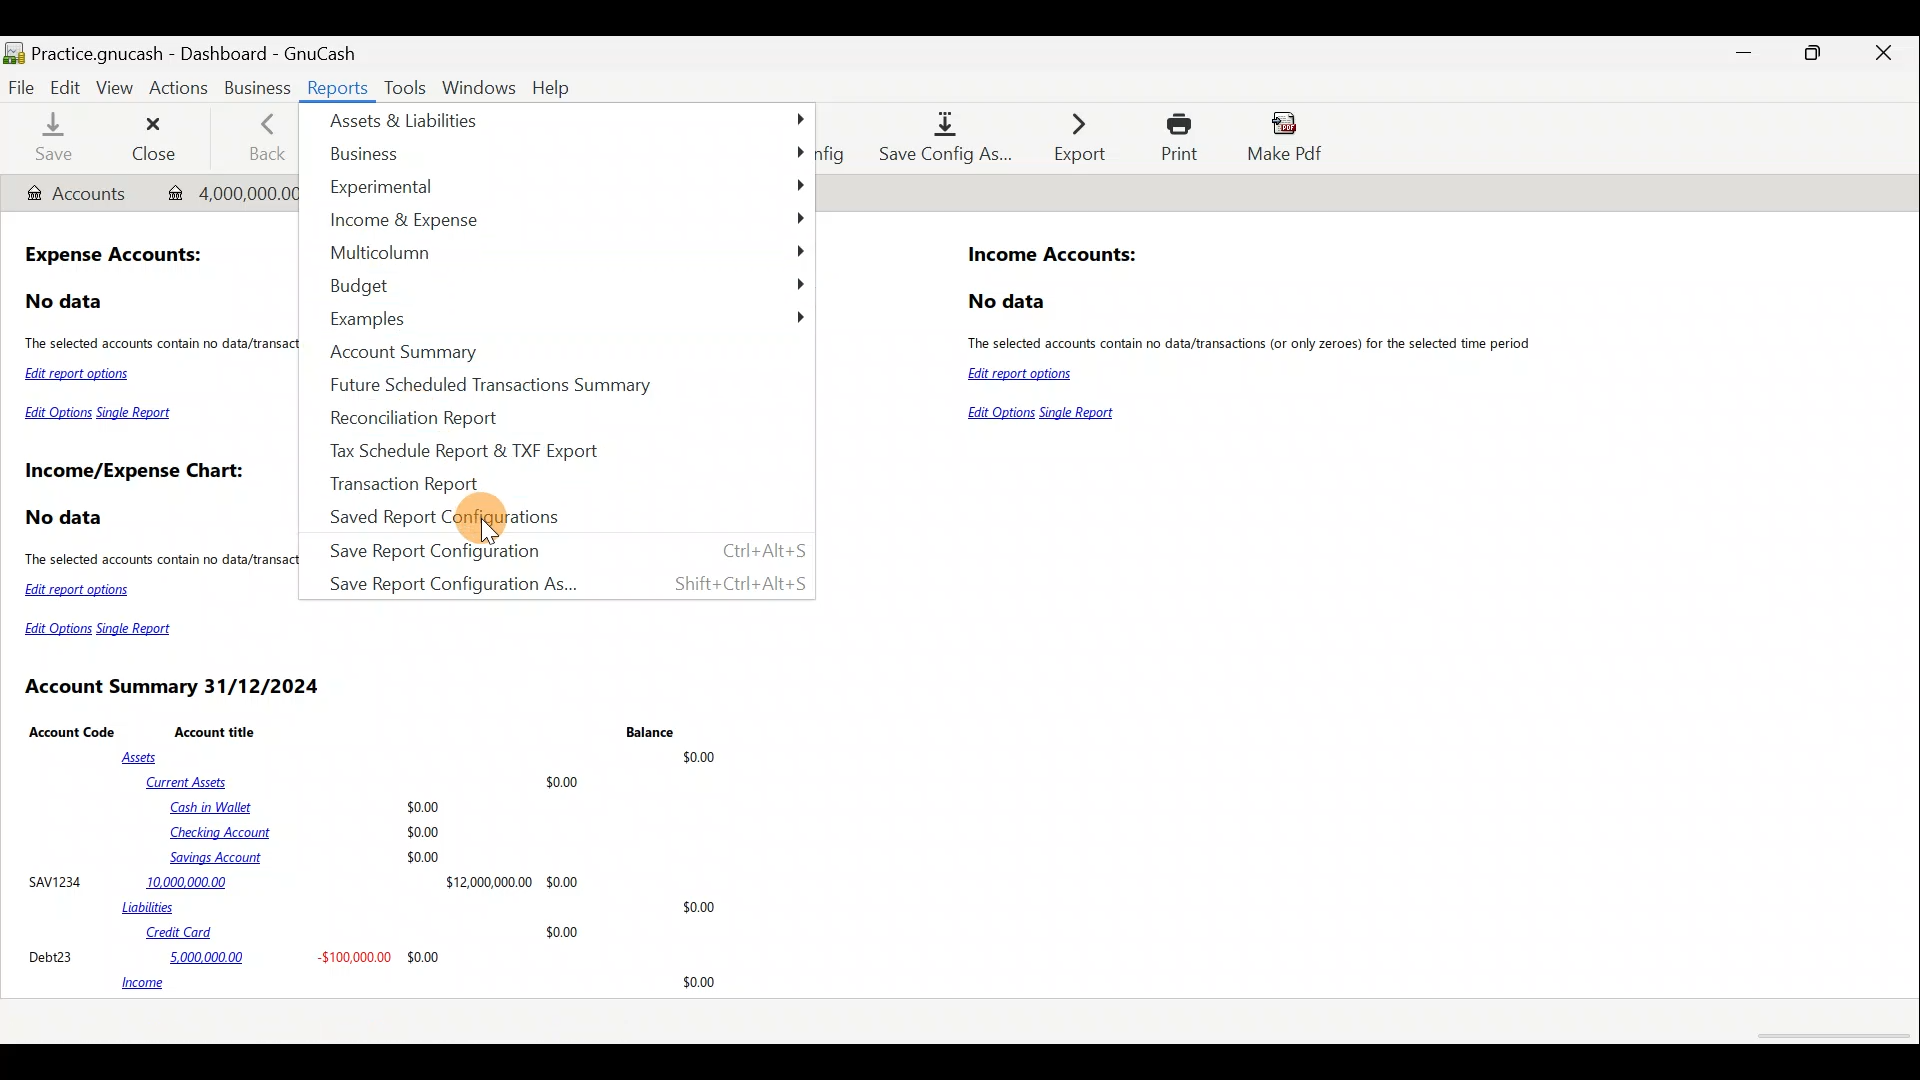 Image resolution: width=1920 pixels, height=1080 pixels. What do you see at coordinates (562, 582) in the screenshot?
I see `Save Report Configuration As... Shift+Ctrl+Alt+S` at bounding box center [562, 582].